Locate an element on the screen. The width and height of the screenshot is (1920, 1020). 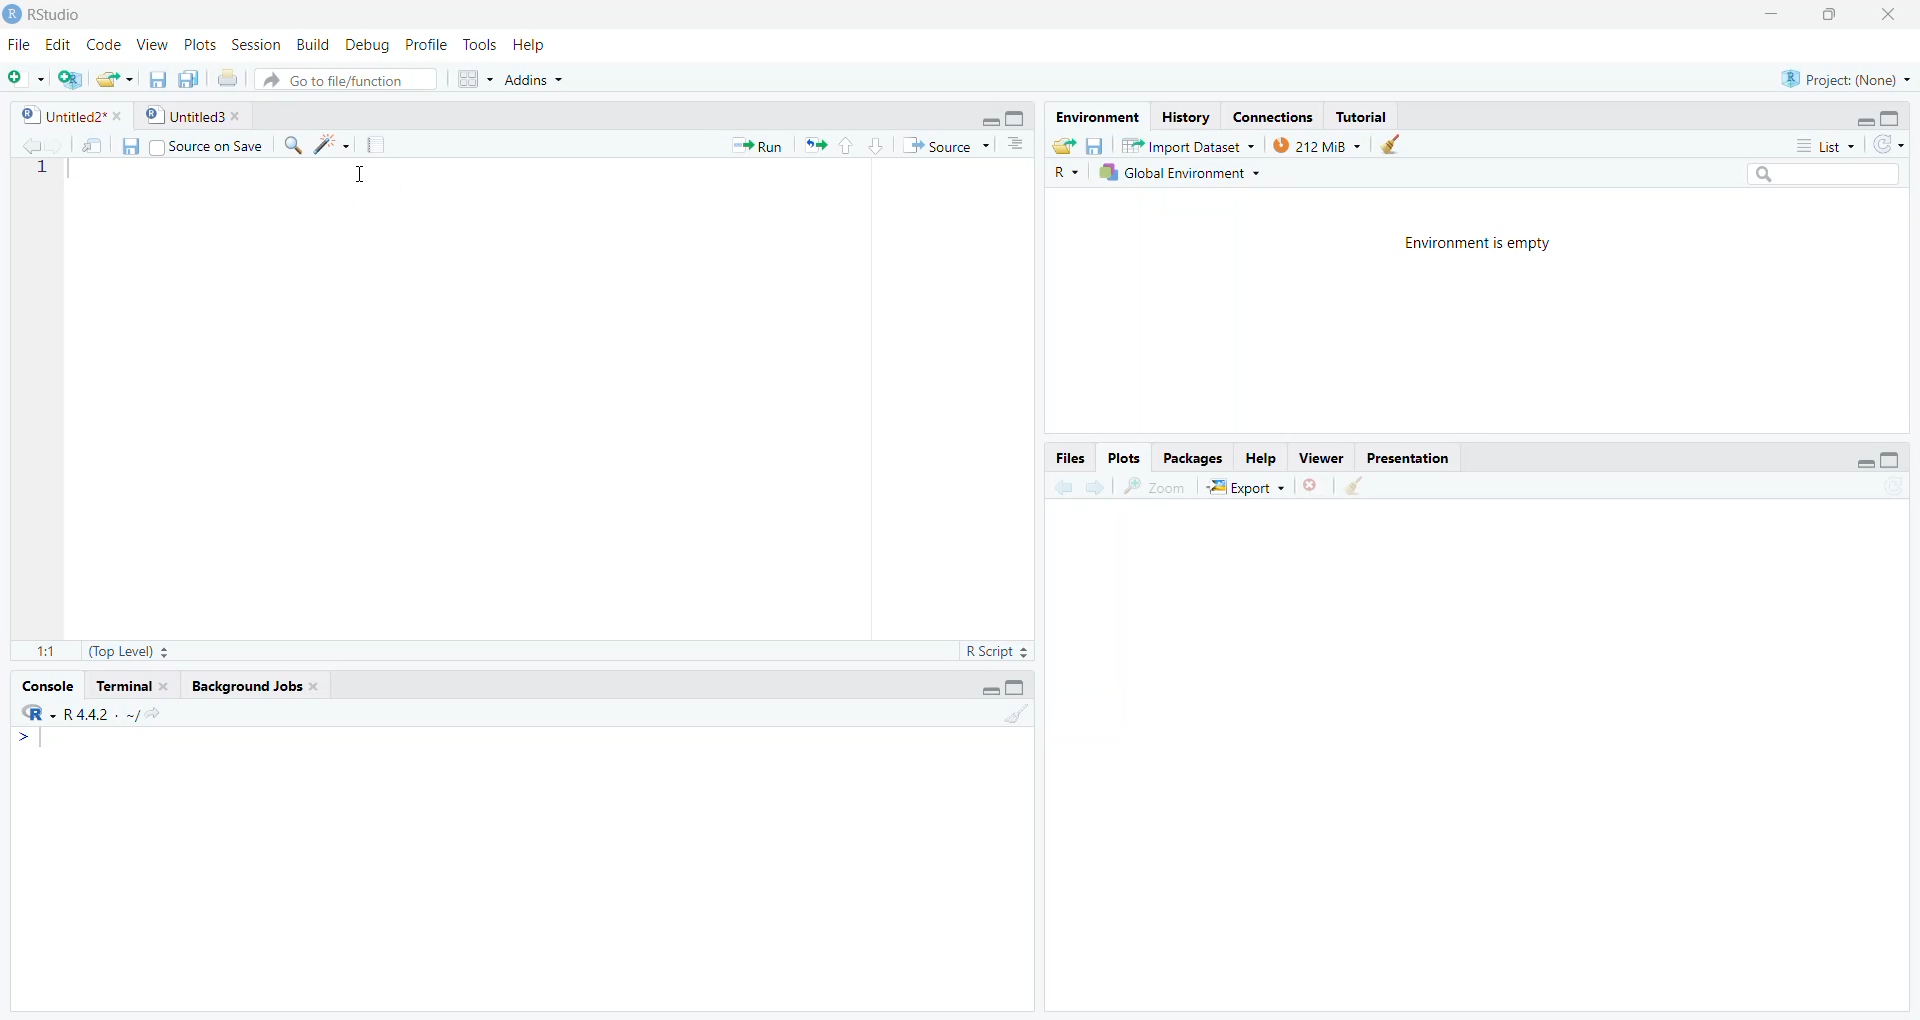
export is located at coordinates (1244, 484).